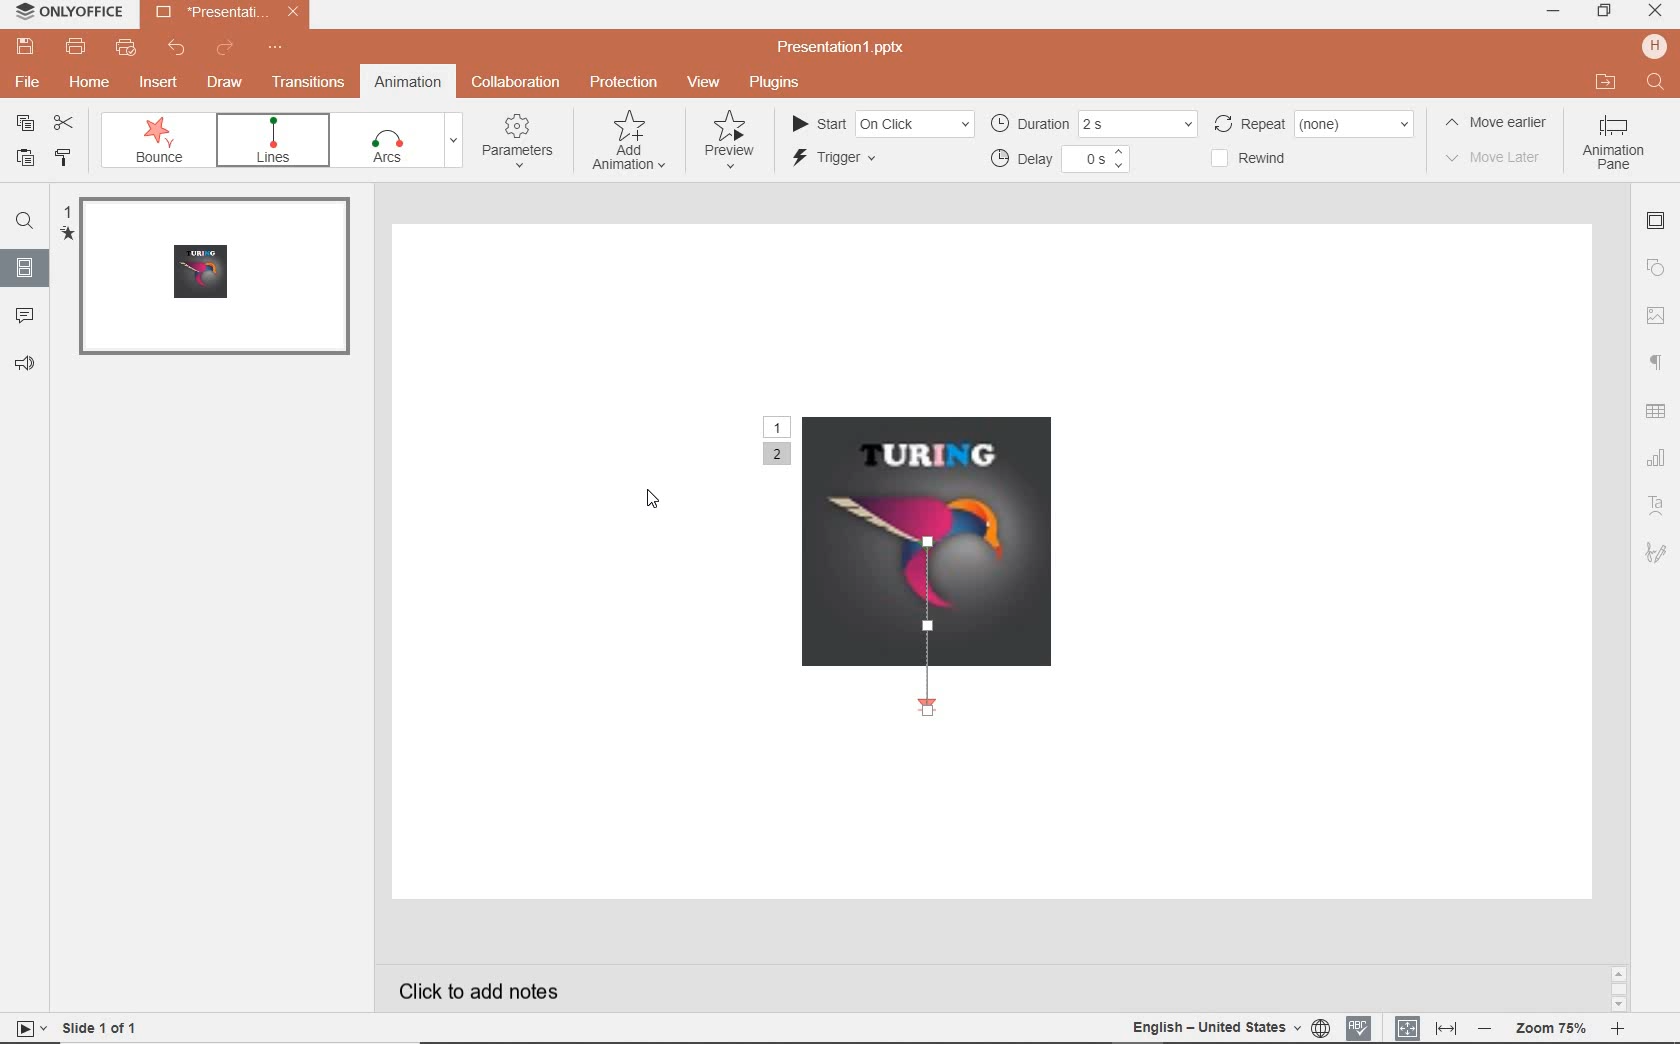  Describe the element at coordinates (385, 141) in the screenshot. I see `pulse` at that location.